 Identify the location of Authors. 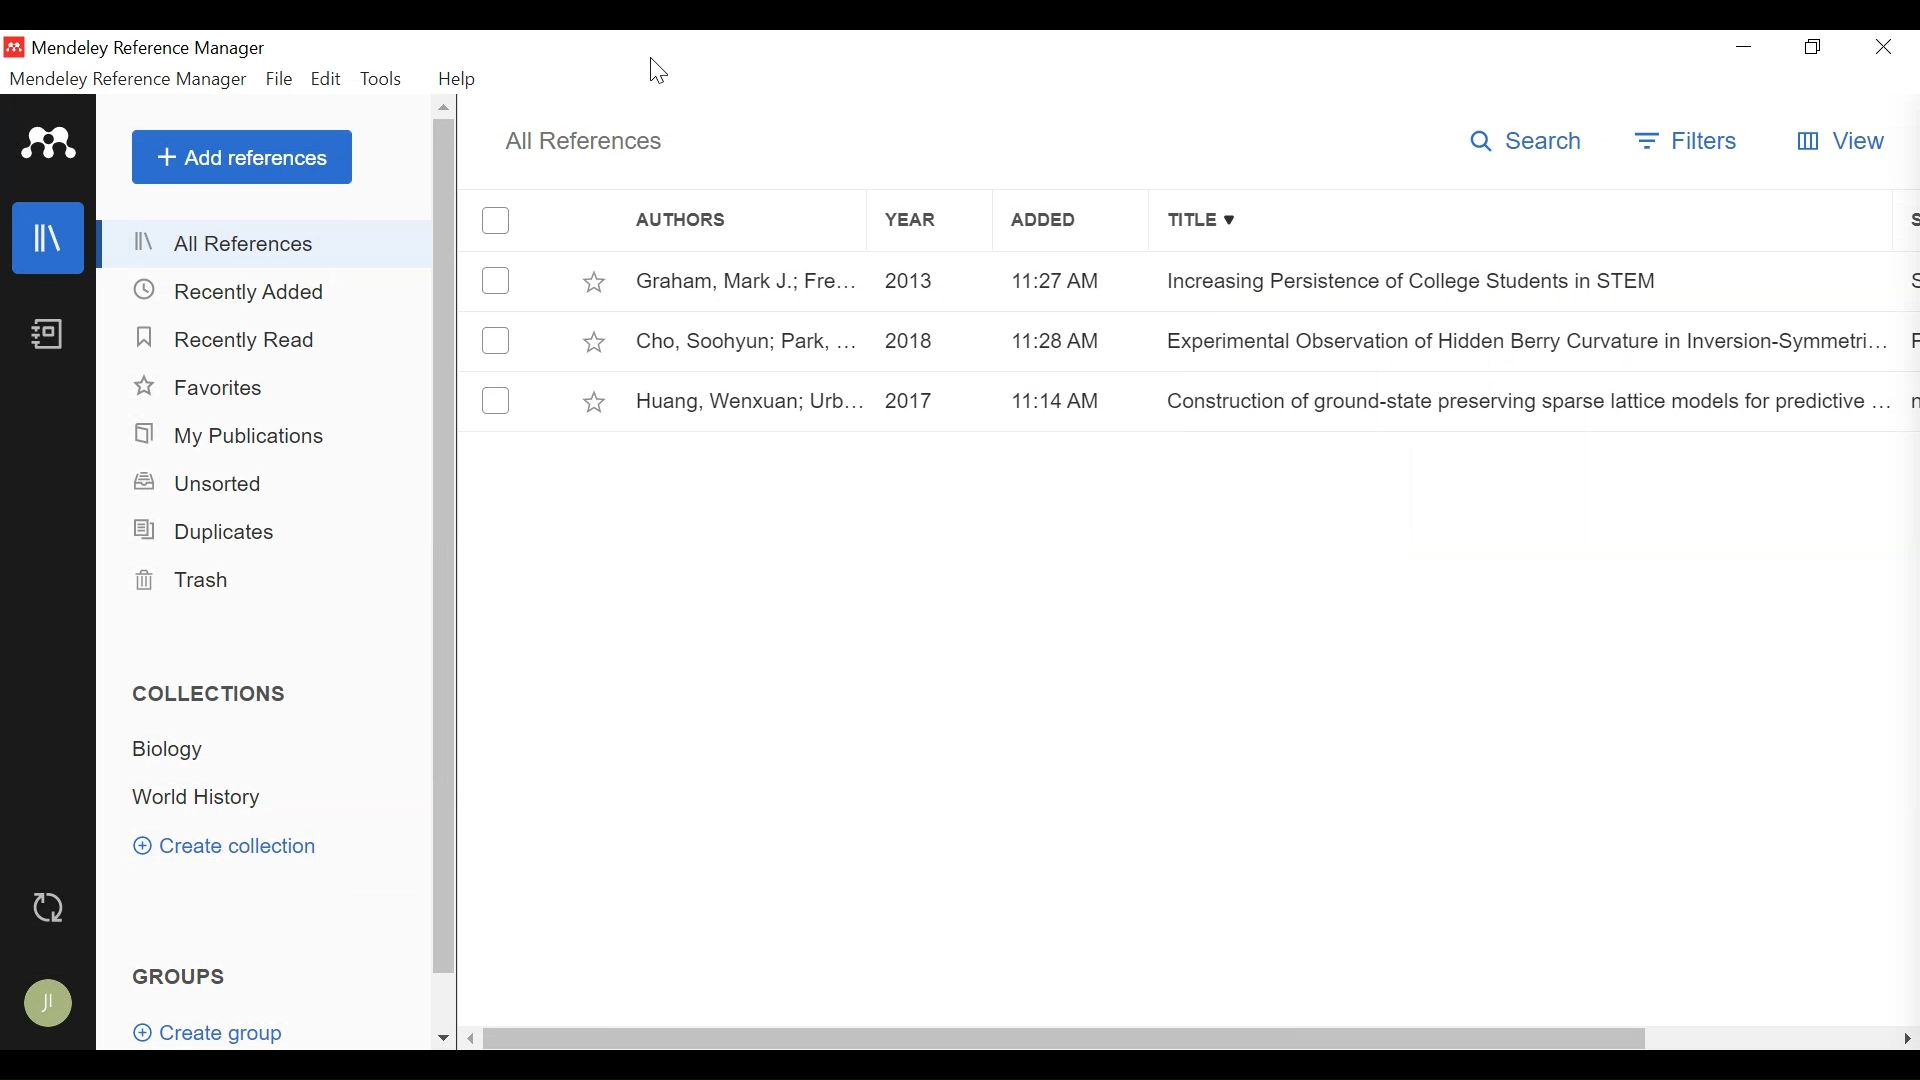
(695, 219).